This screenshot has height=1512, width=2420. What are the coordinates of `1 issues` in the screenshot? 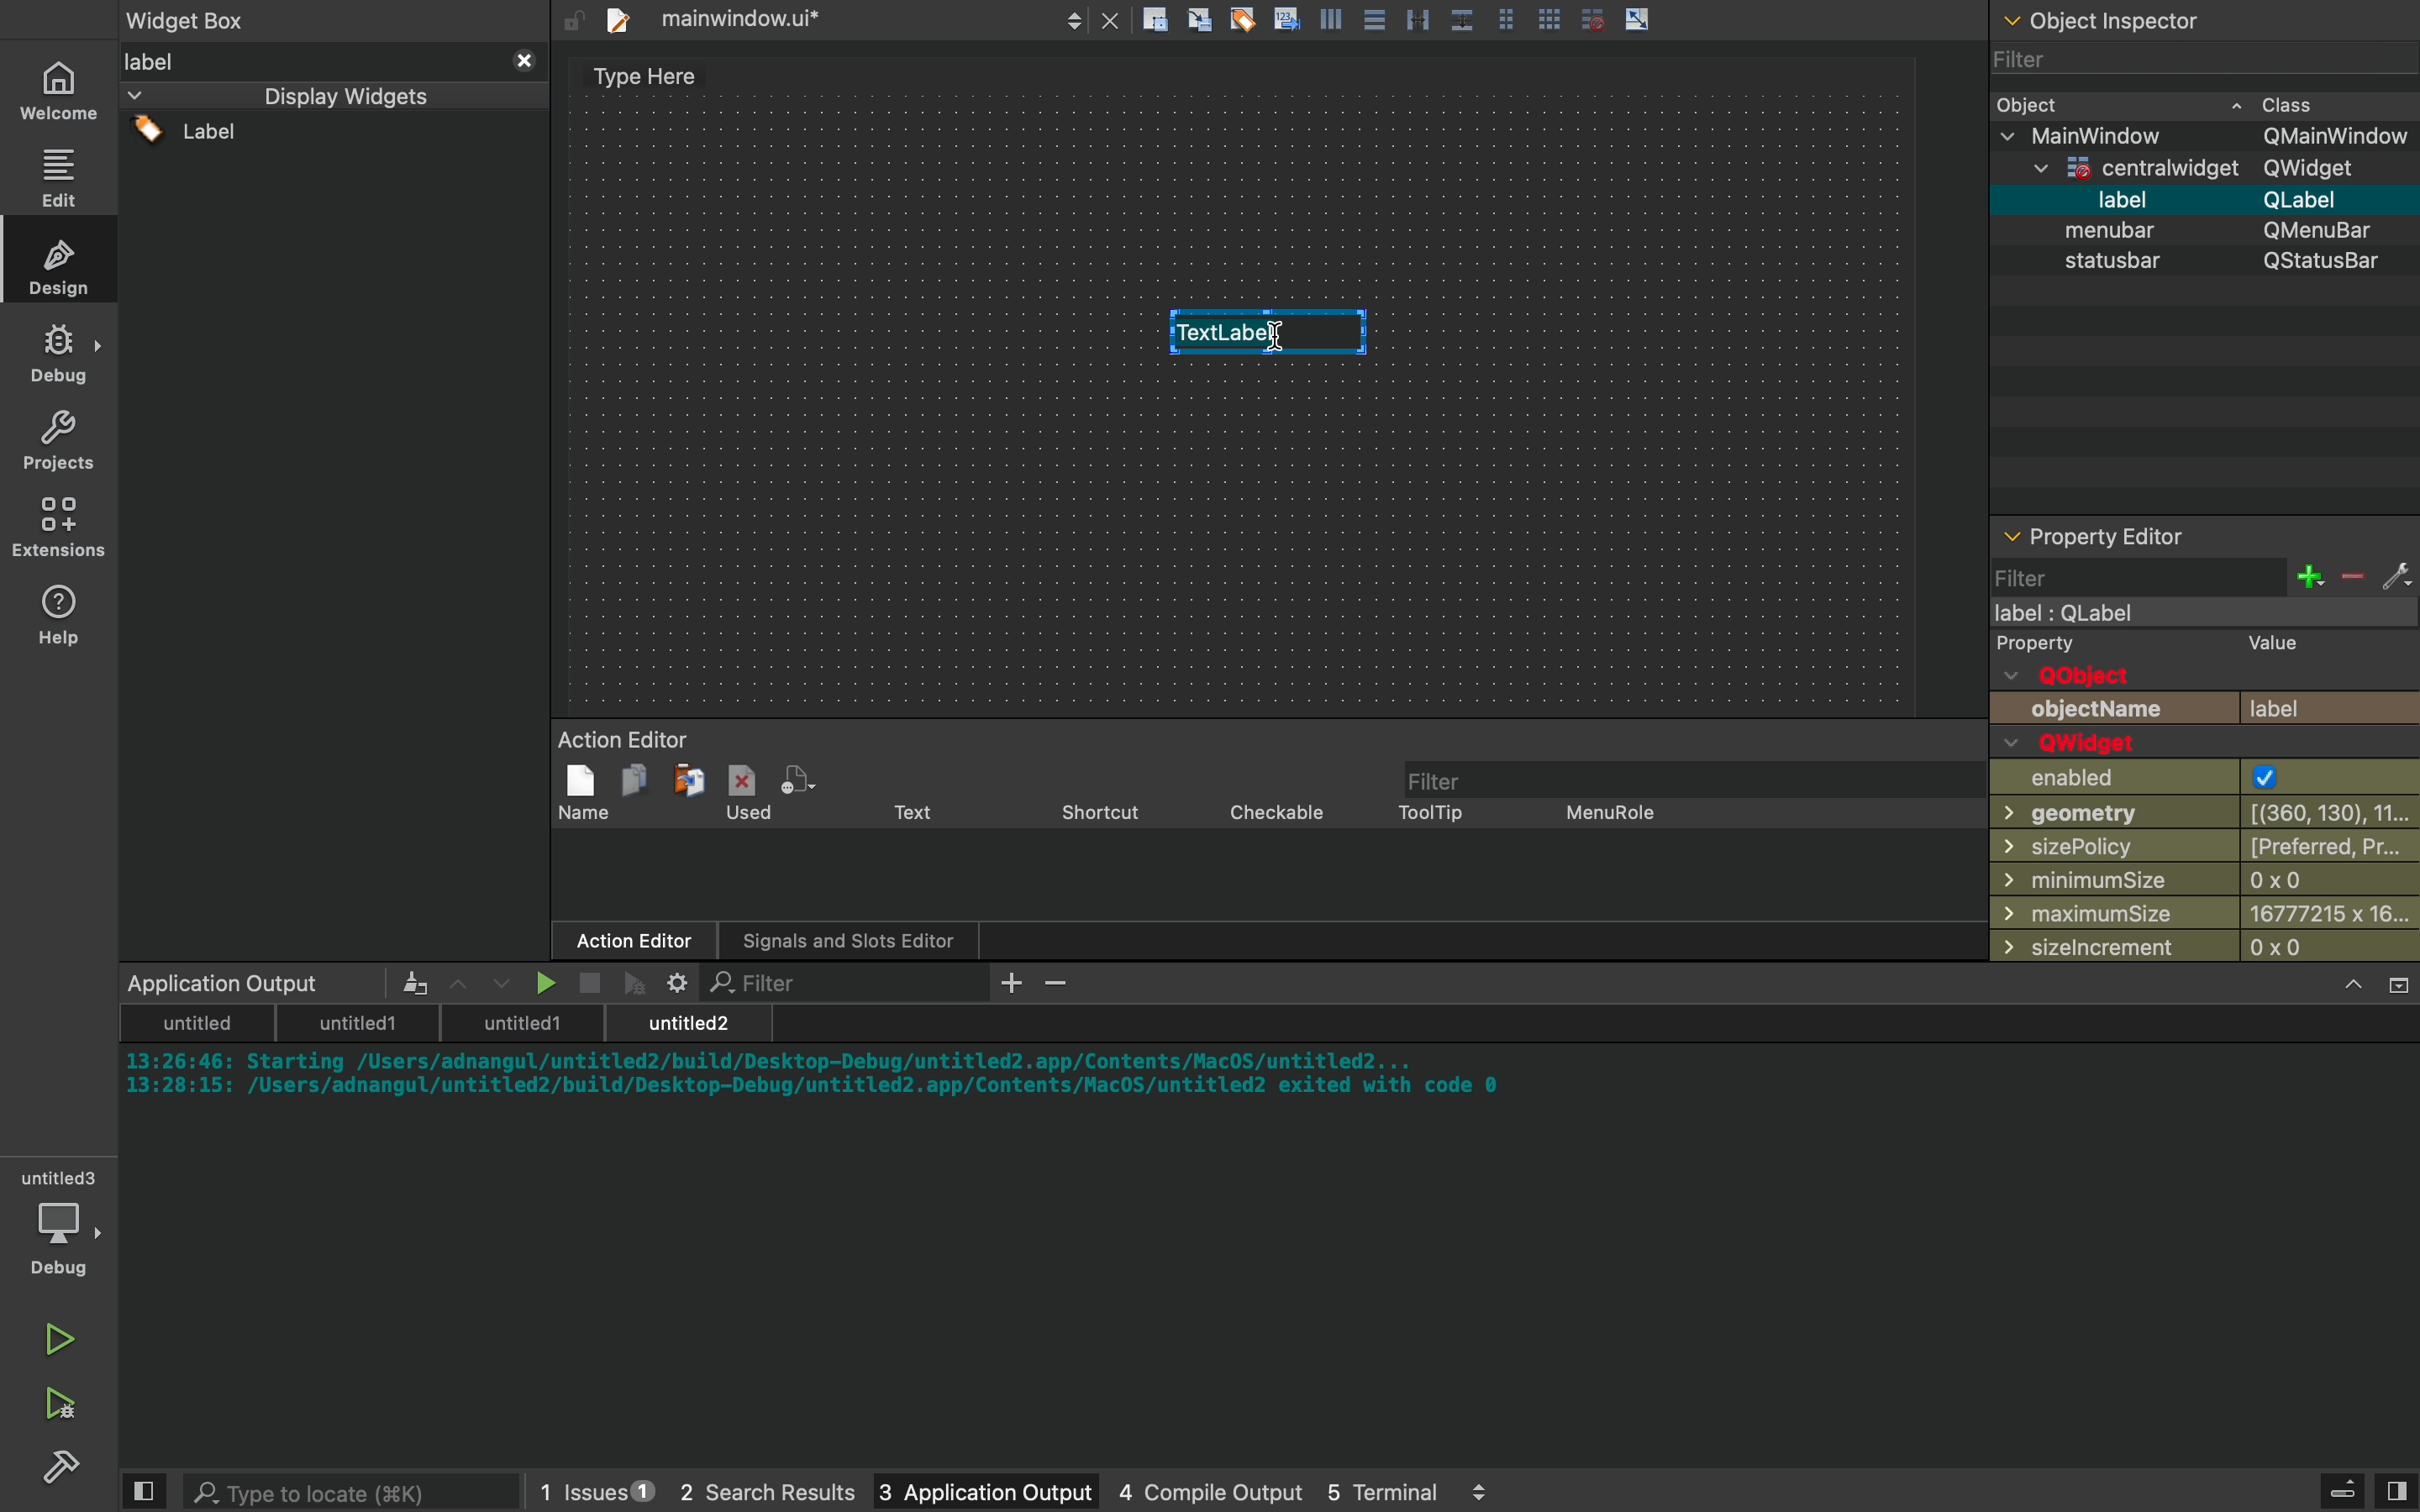 It's located at (584, 1487).